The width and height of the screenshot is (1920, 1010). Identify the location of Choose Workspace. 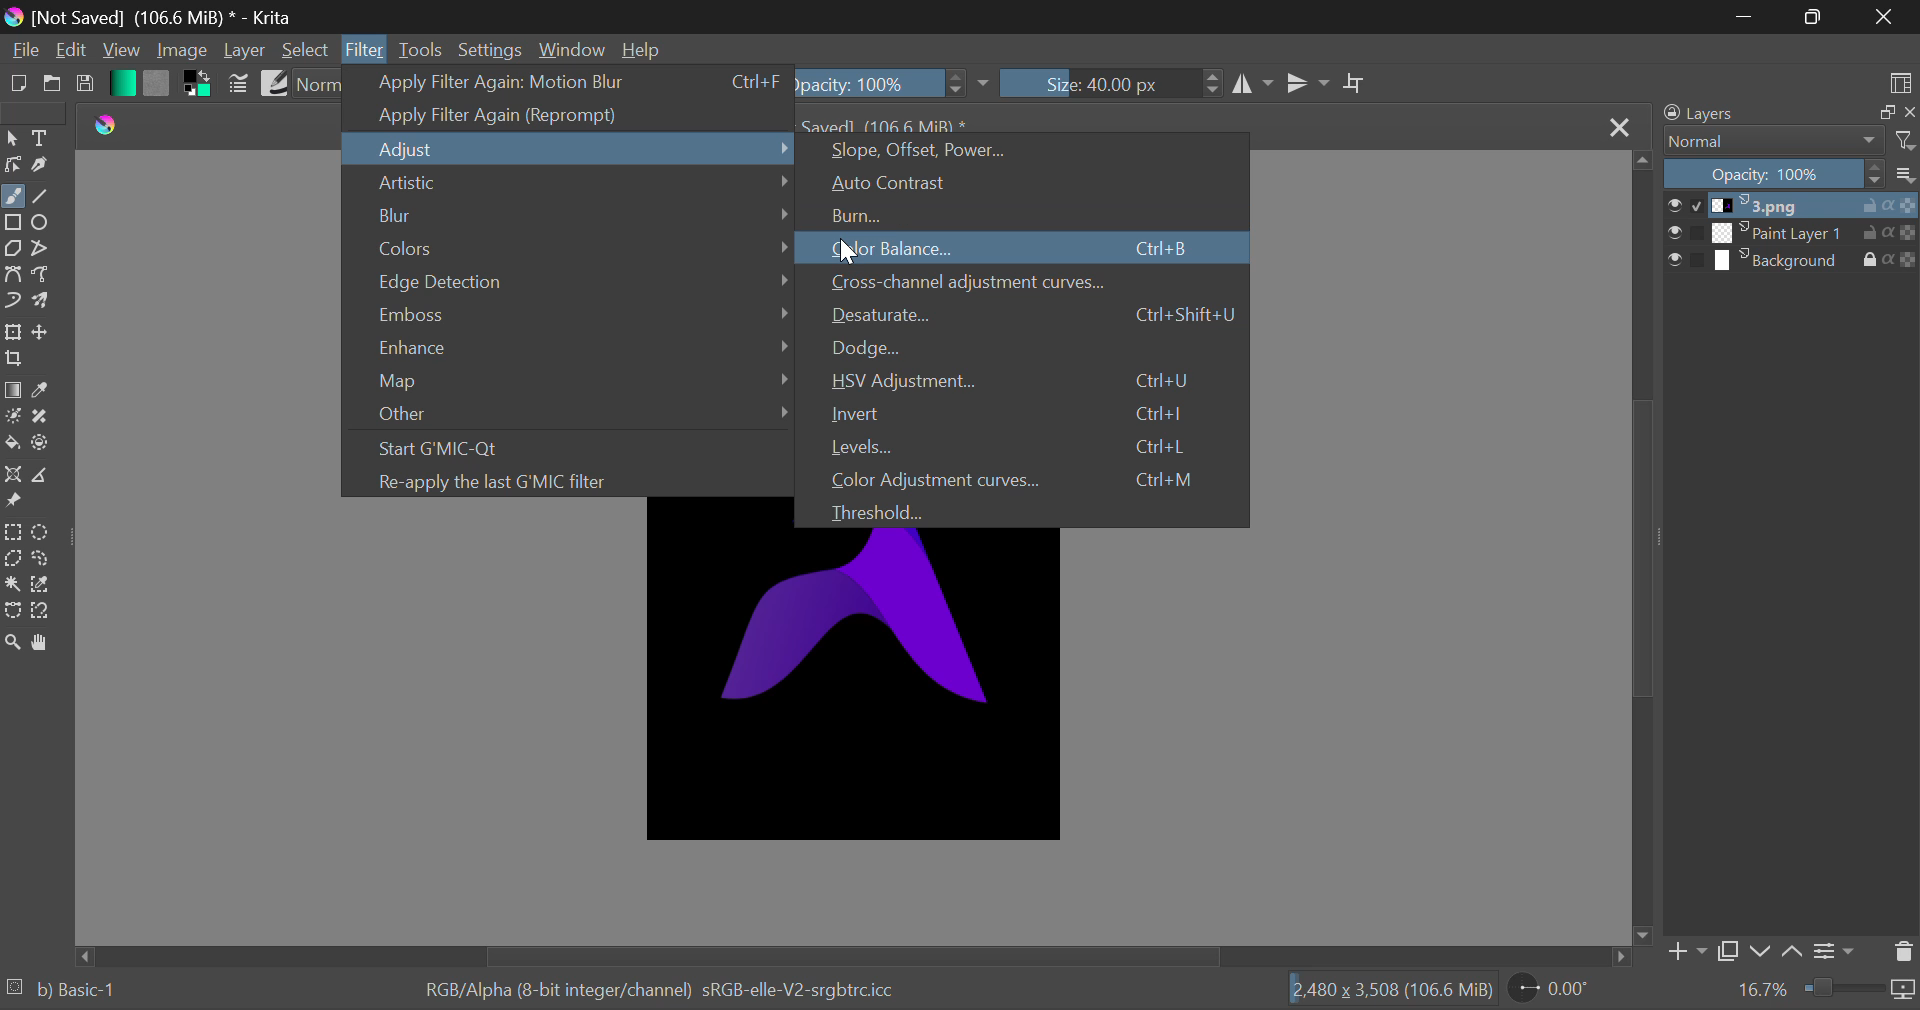
(1902, 81).